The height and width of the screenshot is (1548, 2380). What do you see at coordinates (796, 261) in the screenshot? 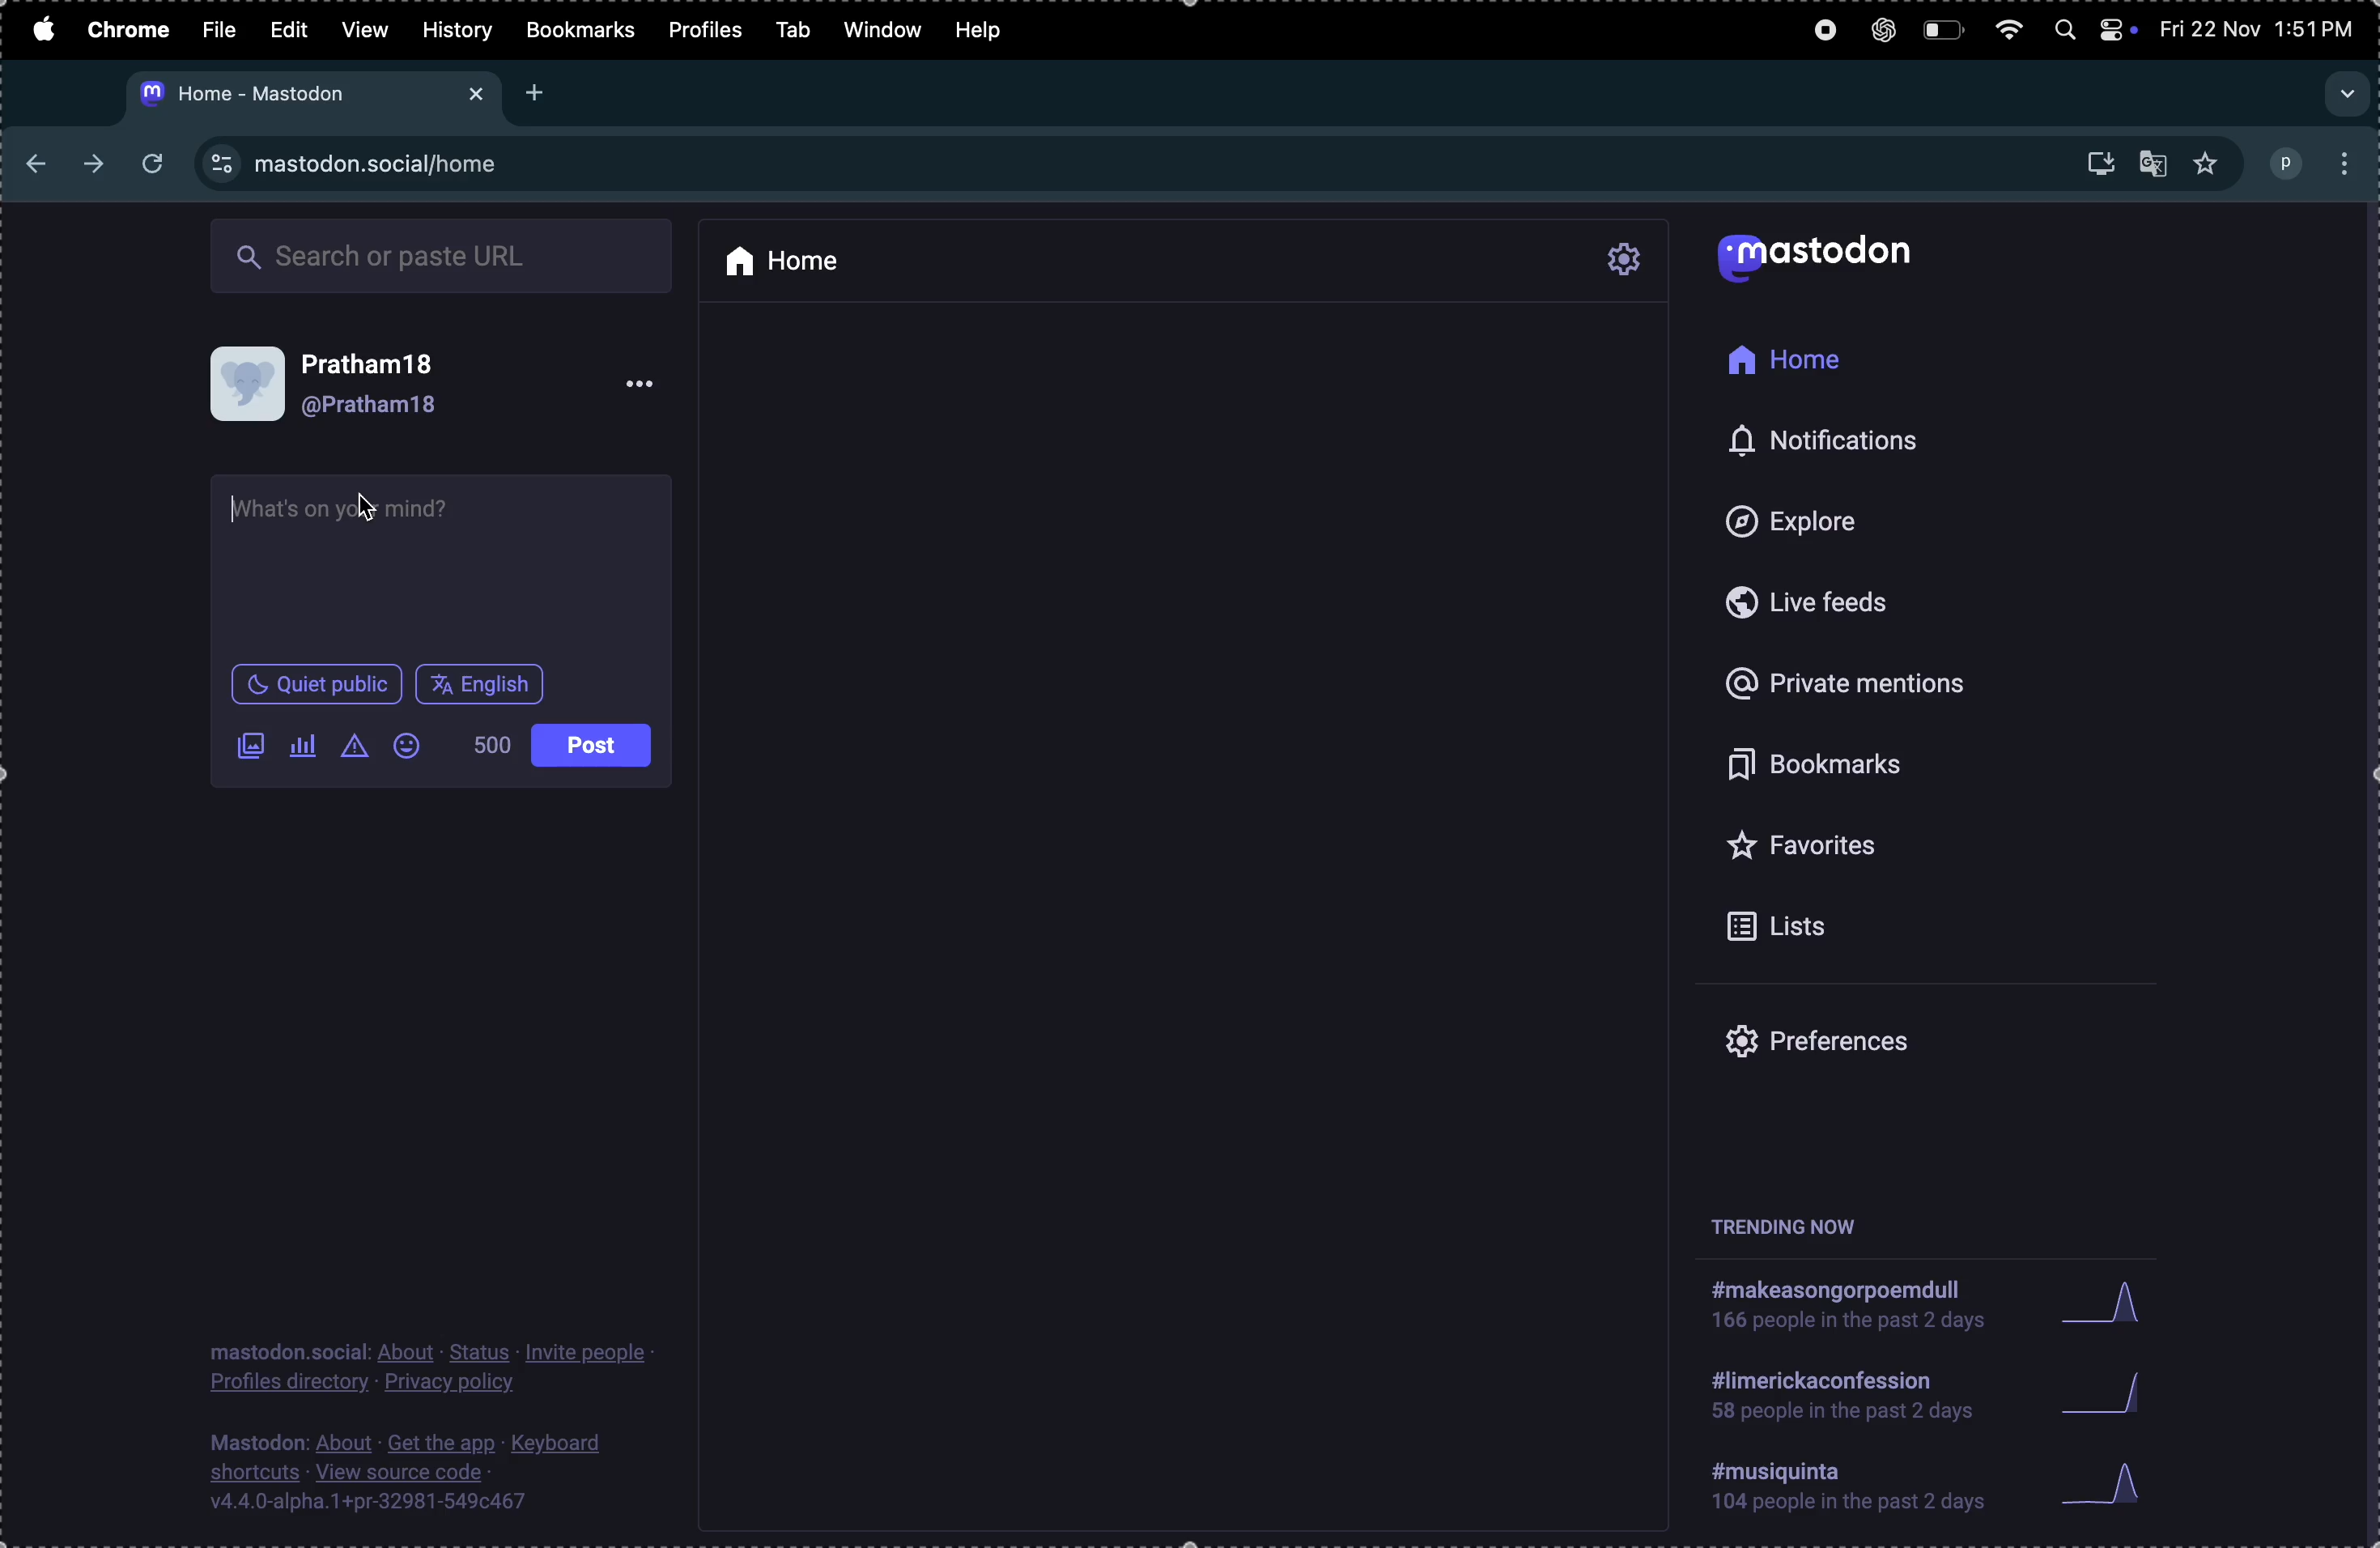
I see `home` at bounding box center [796, 261].